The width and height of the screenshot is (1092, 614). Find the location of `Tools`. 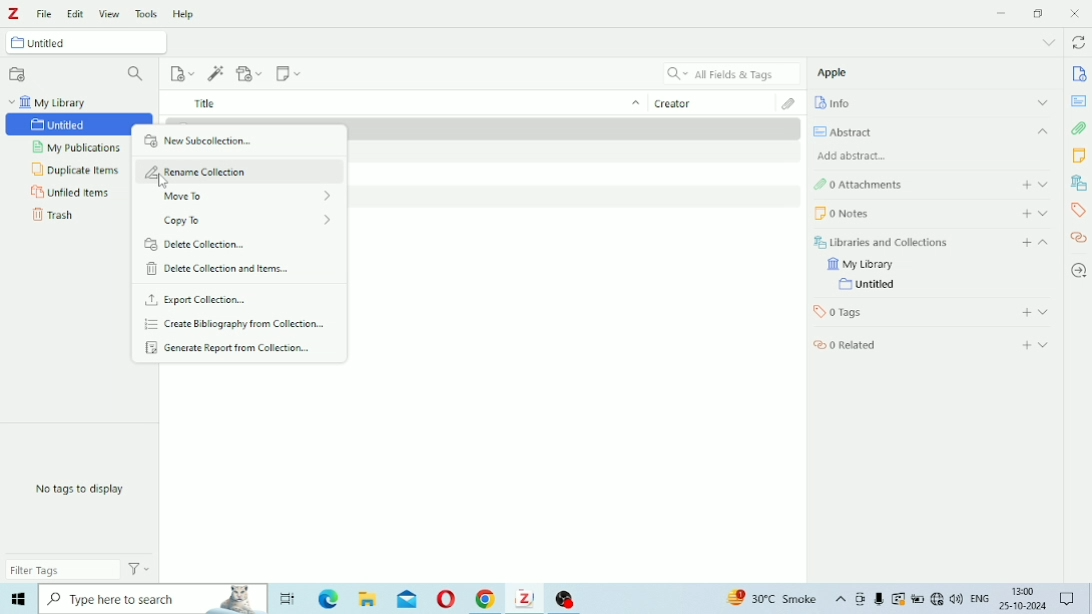

Tools is located at coordinates (147, 13).